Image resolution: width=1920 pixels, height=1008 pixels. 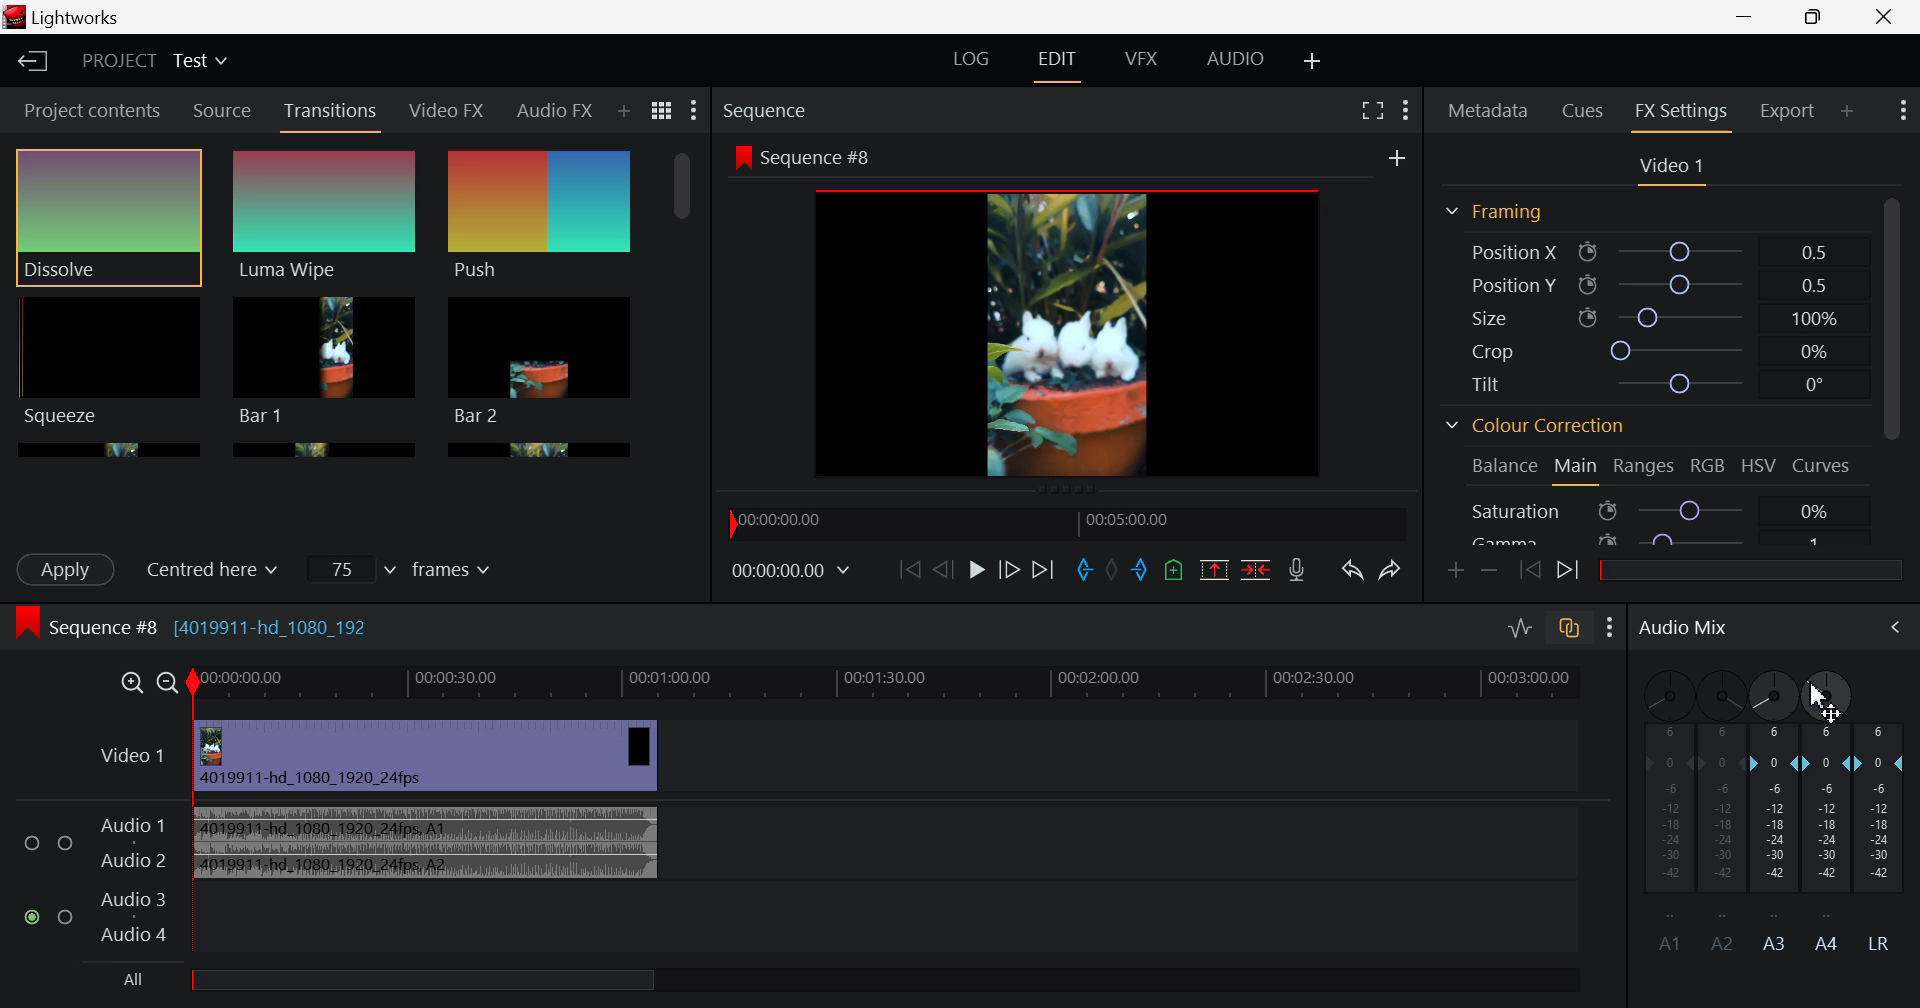 What do you see at coordinates (404, 568) in the screenshot?
I see `Frames Input` at bounding box center [404, 568].